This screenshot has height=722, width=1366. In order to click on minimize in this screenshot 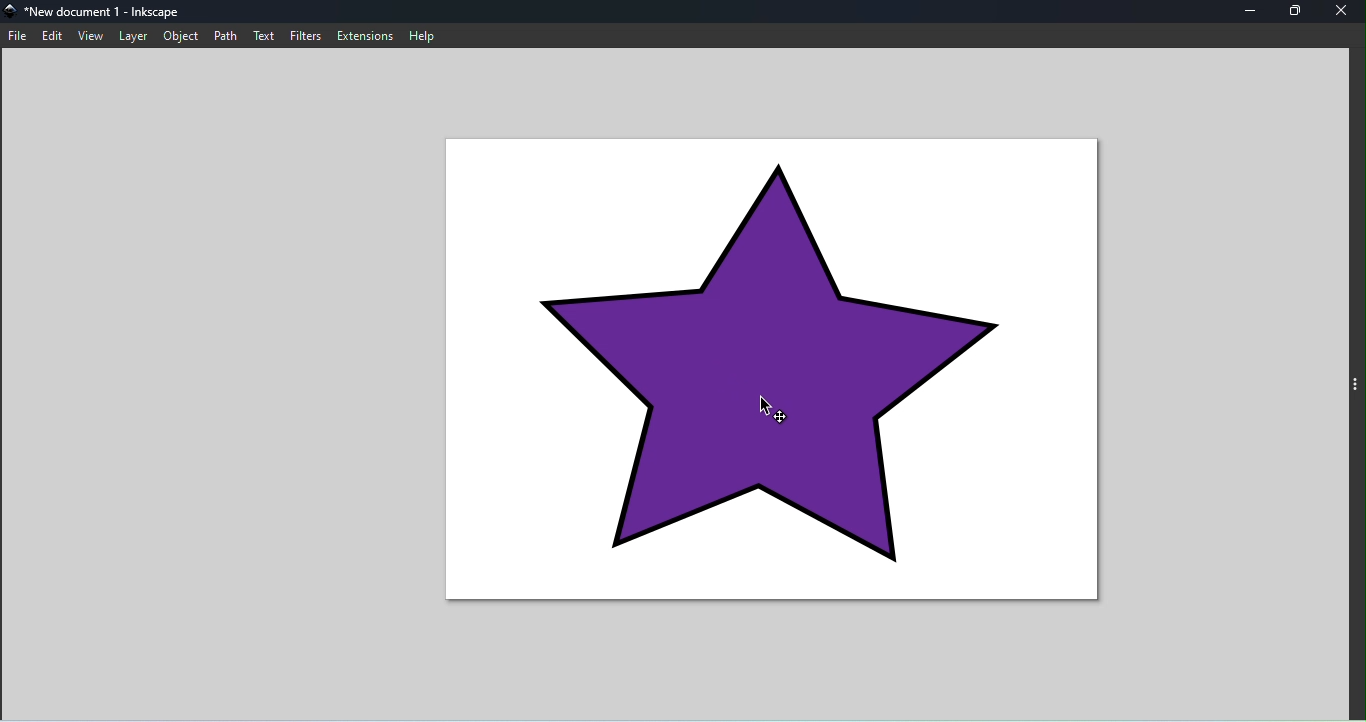, I will do `click(1250, 12)`.